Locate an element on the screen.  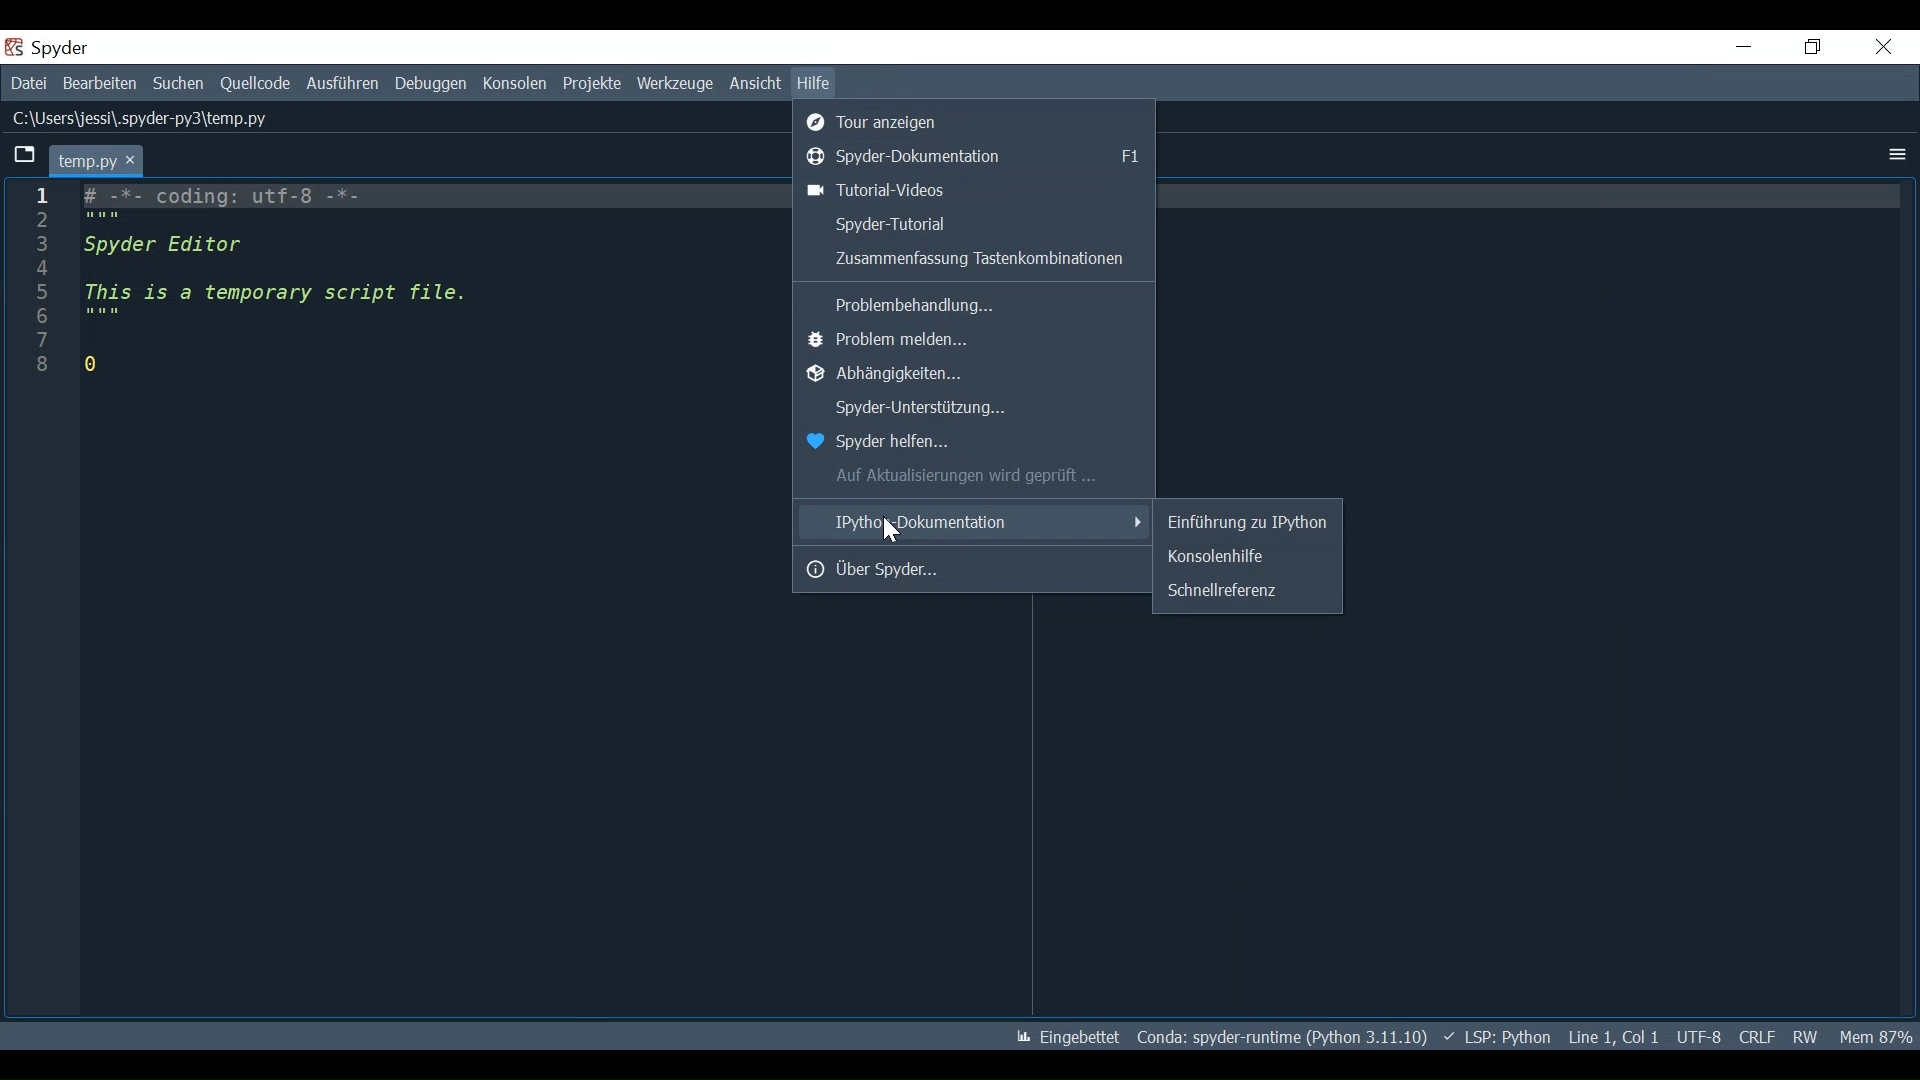
temp.py is located at coordinates (97, 159).